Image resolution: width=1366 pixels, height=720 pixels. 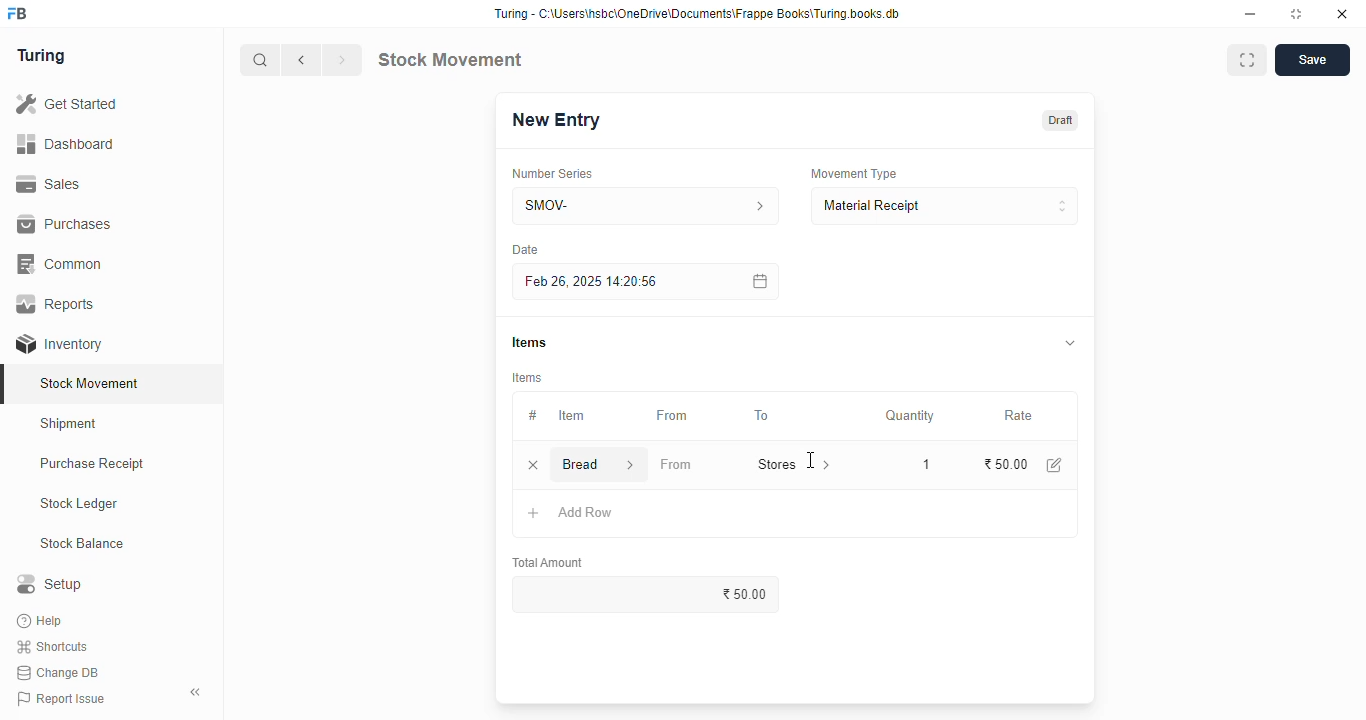 I want to click on stores, so click(x=772, y=463).